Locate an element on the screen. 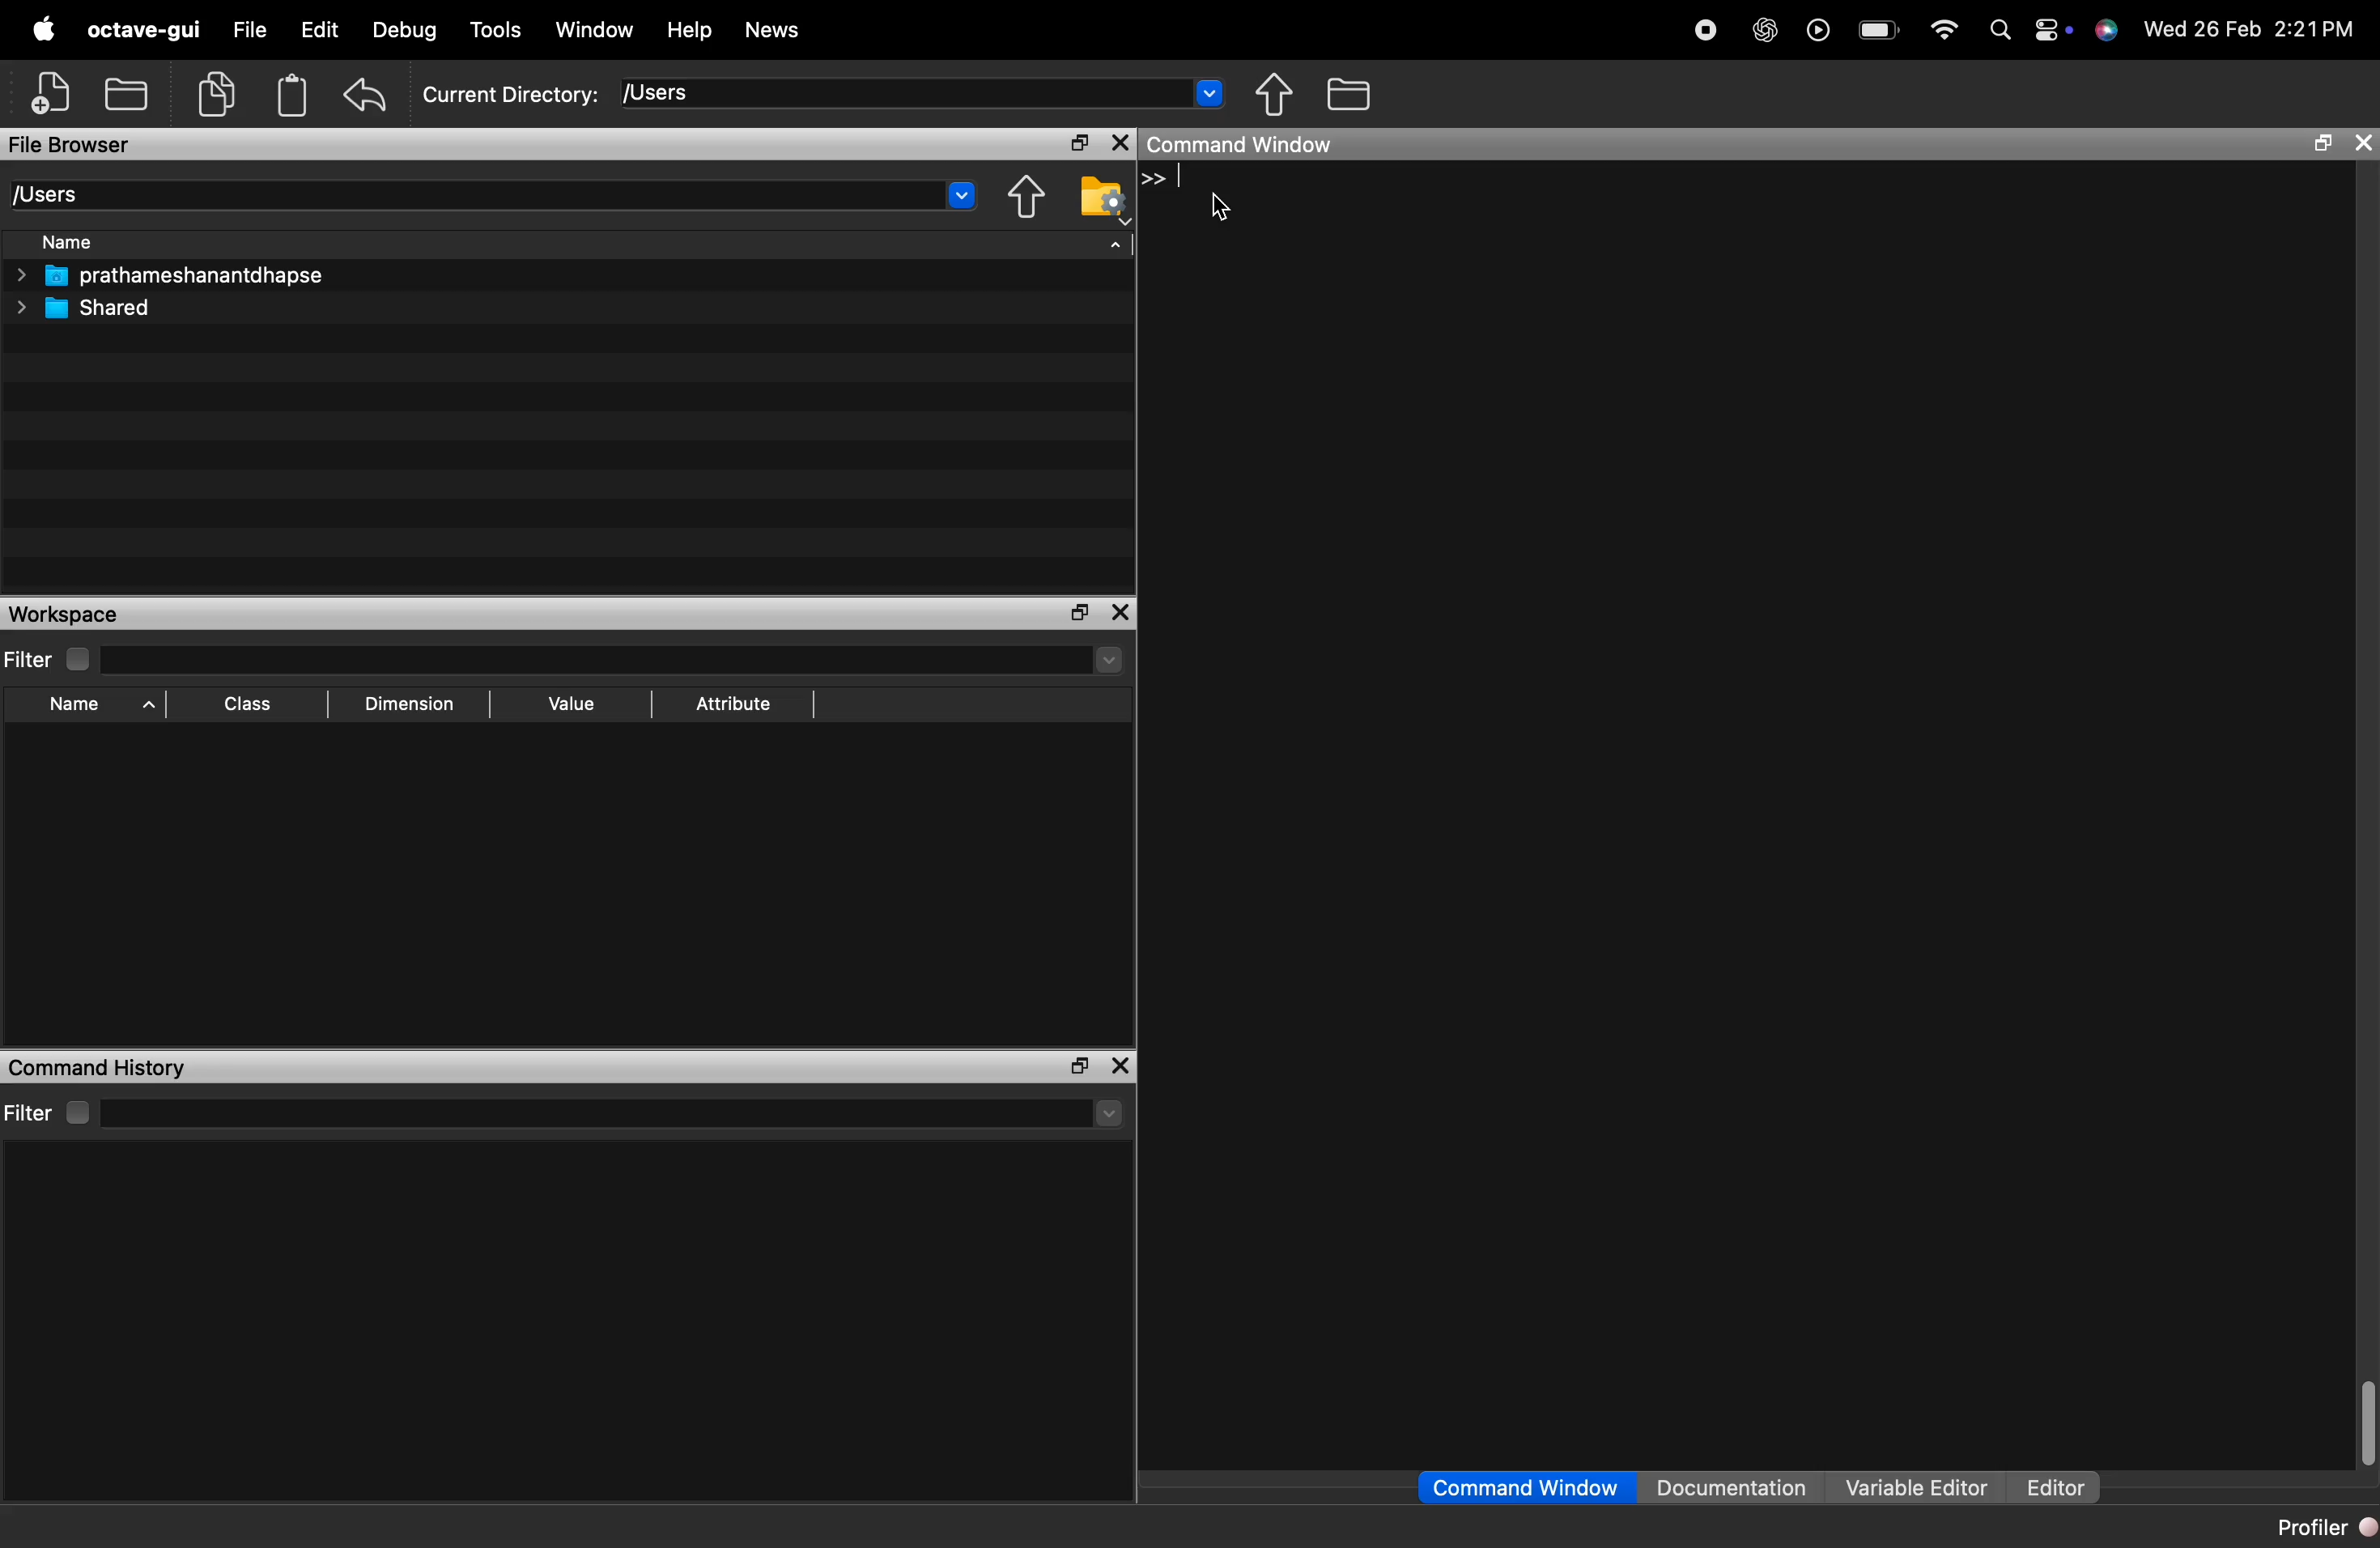 This screenshot has height=1548, width=2380. logo is located at coordinates (38, 28).